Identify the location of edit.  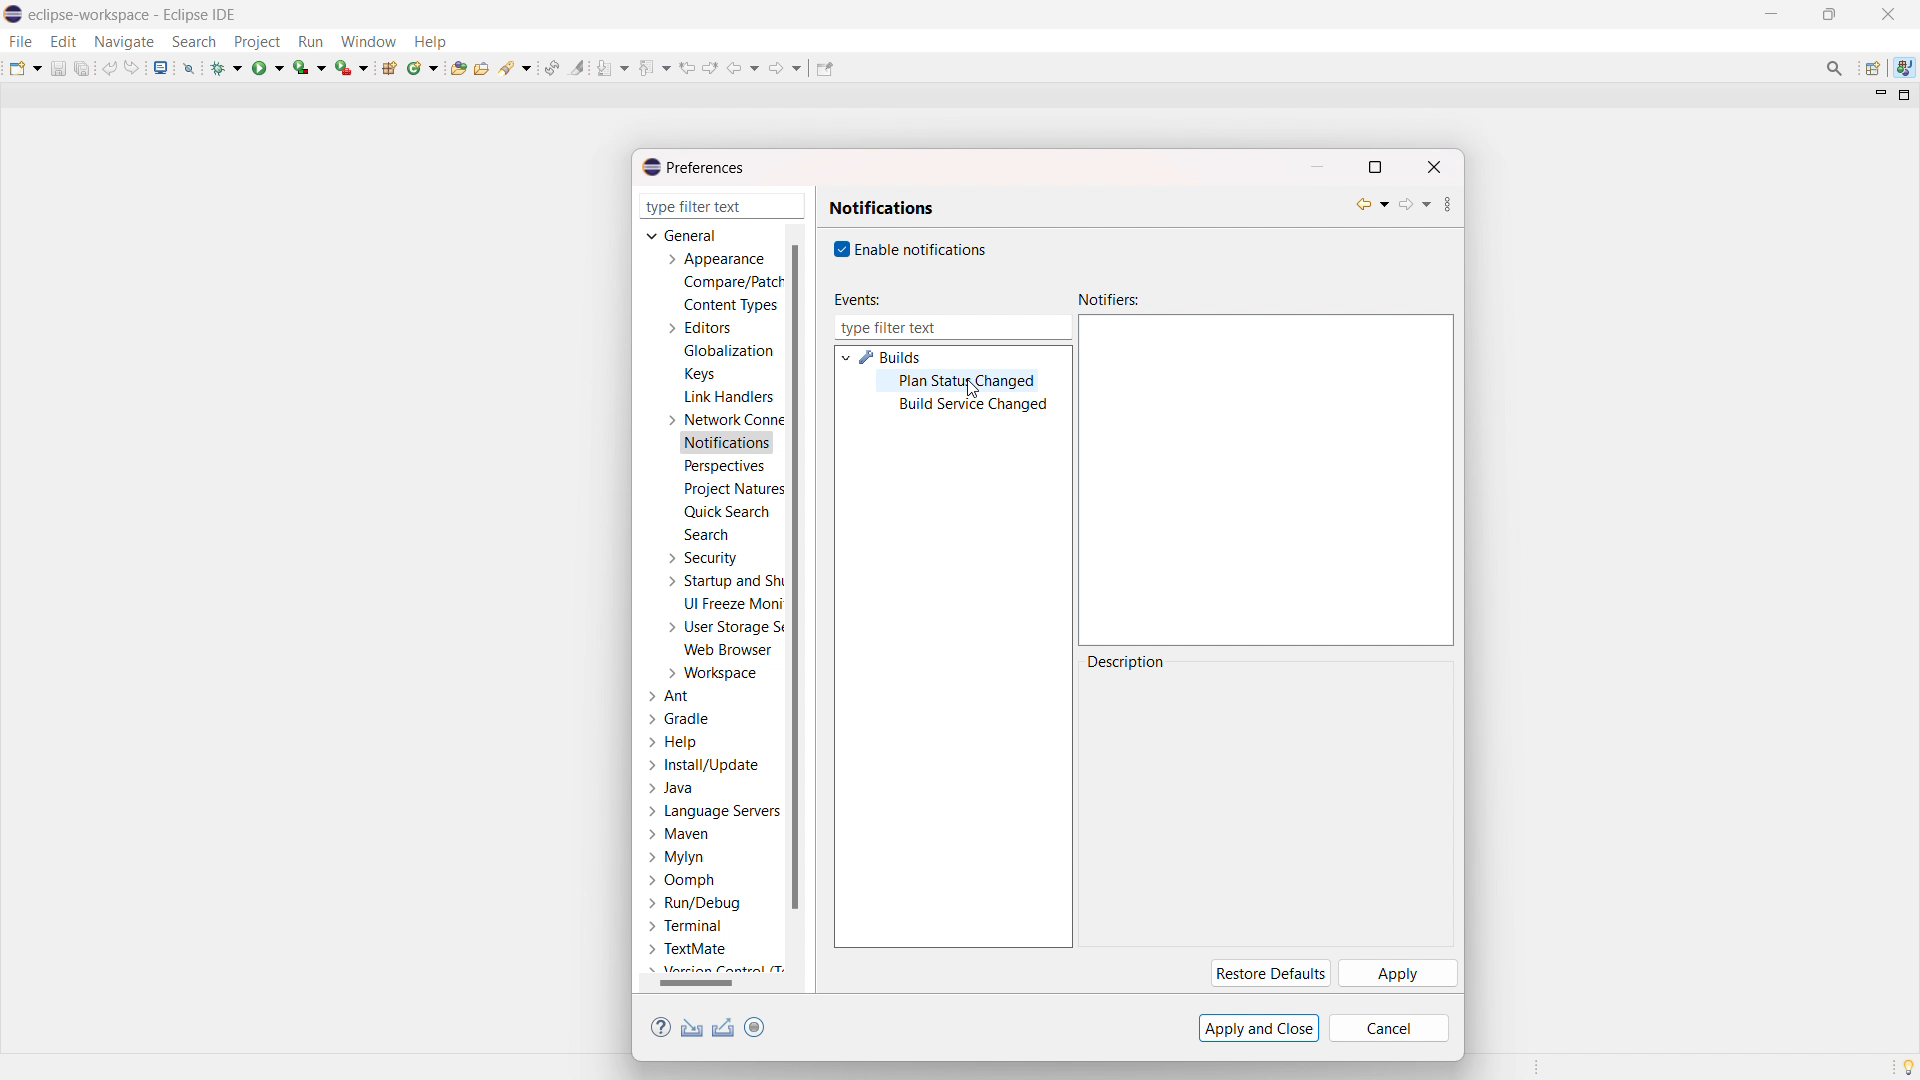
(62, 42).